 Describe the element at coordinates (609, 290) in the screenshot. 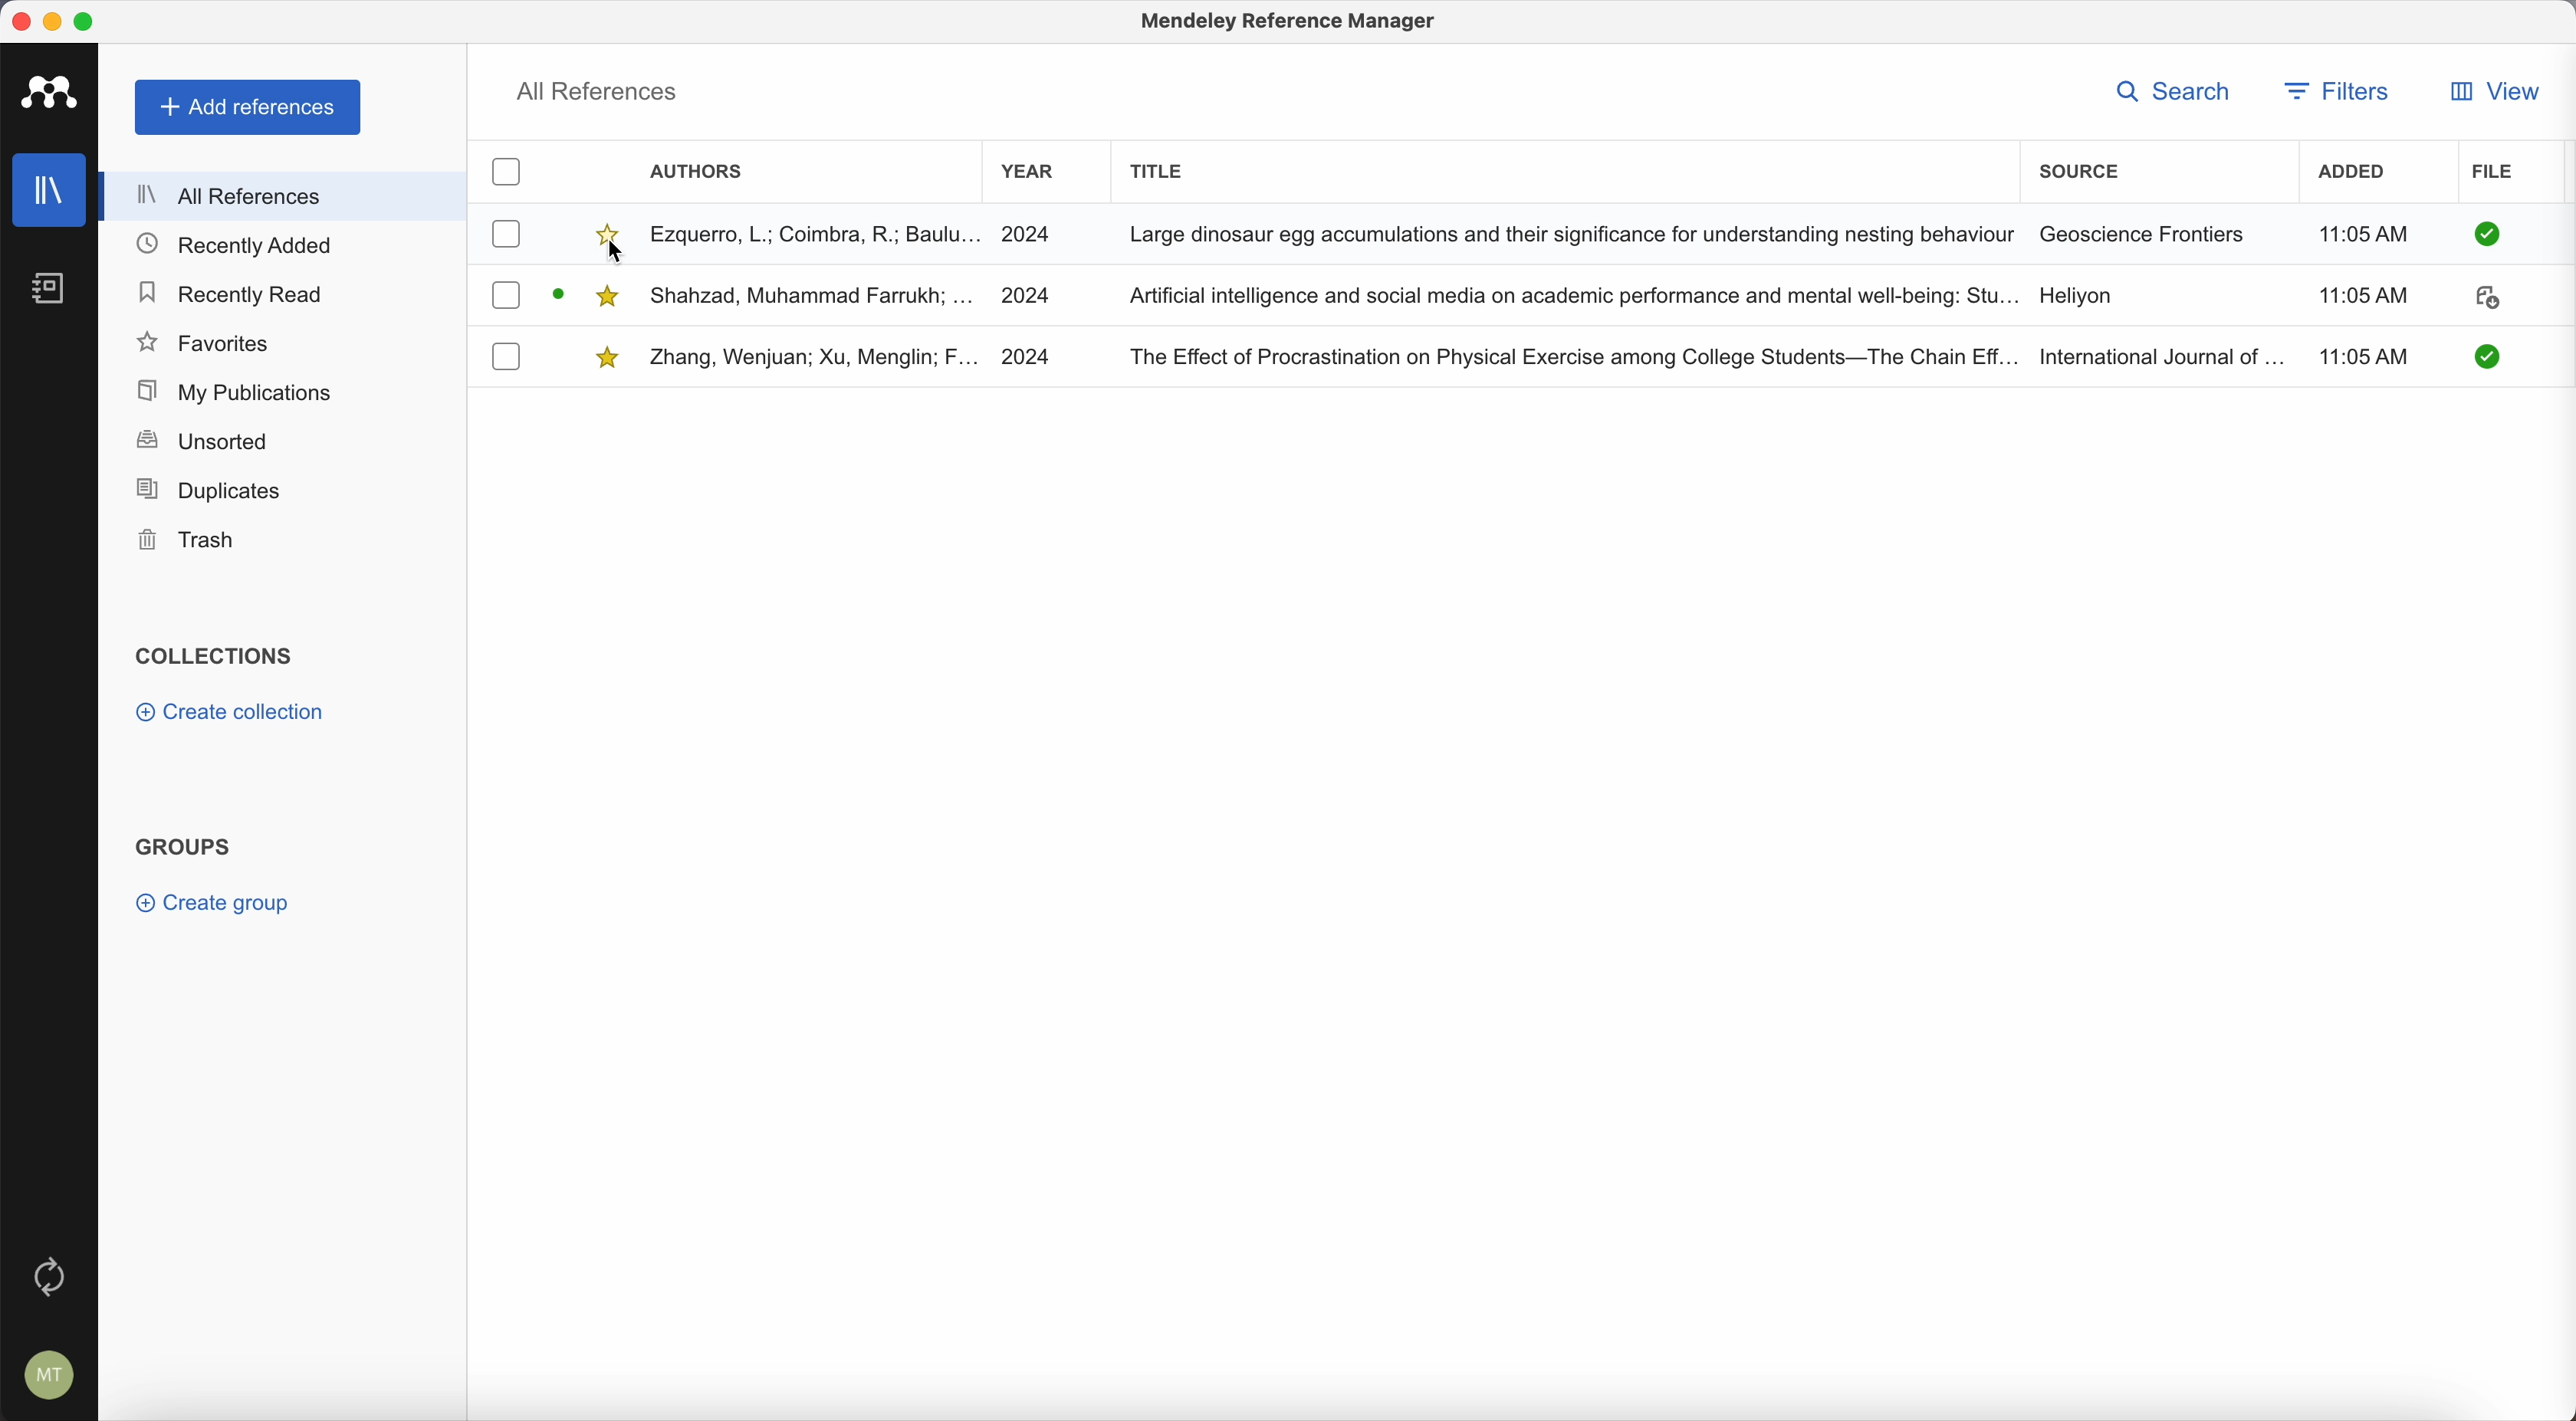

I see `favorite` at that location.